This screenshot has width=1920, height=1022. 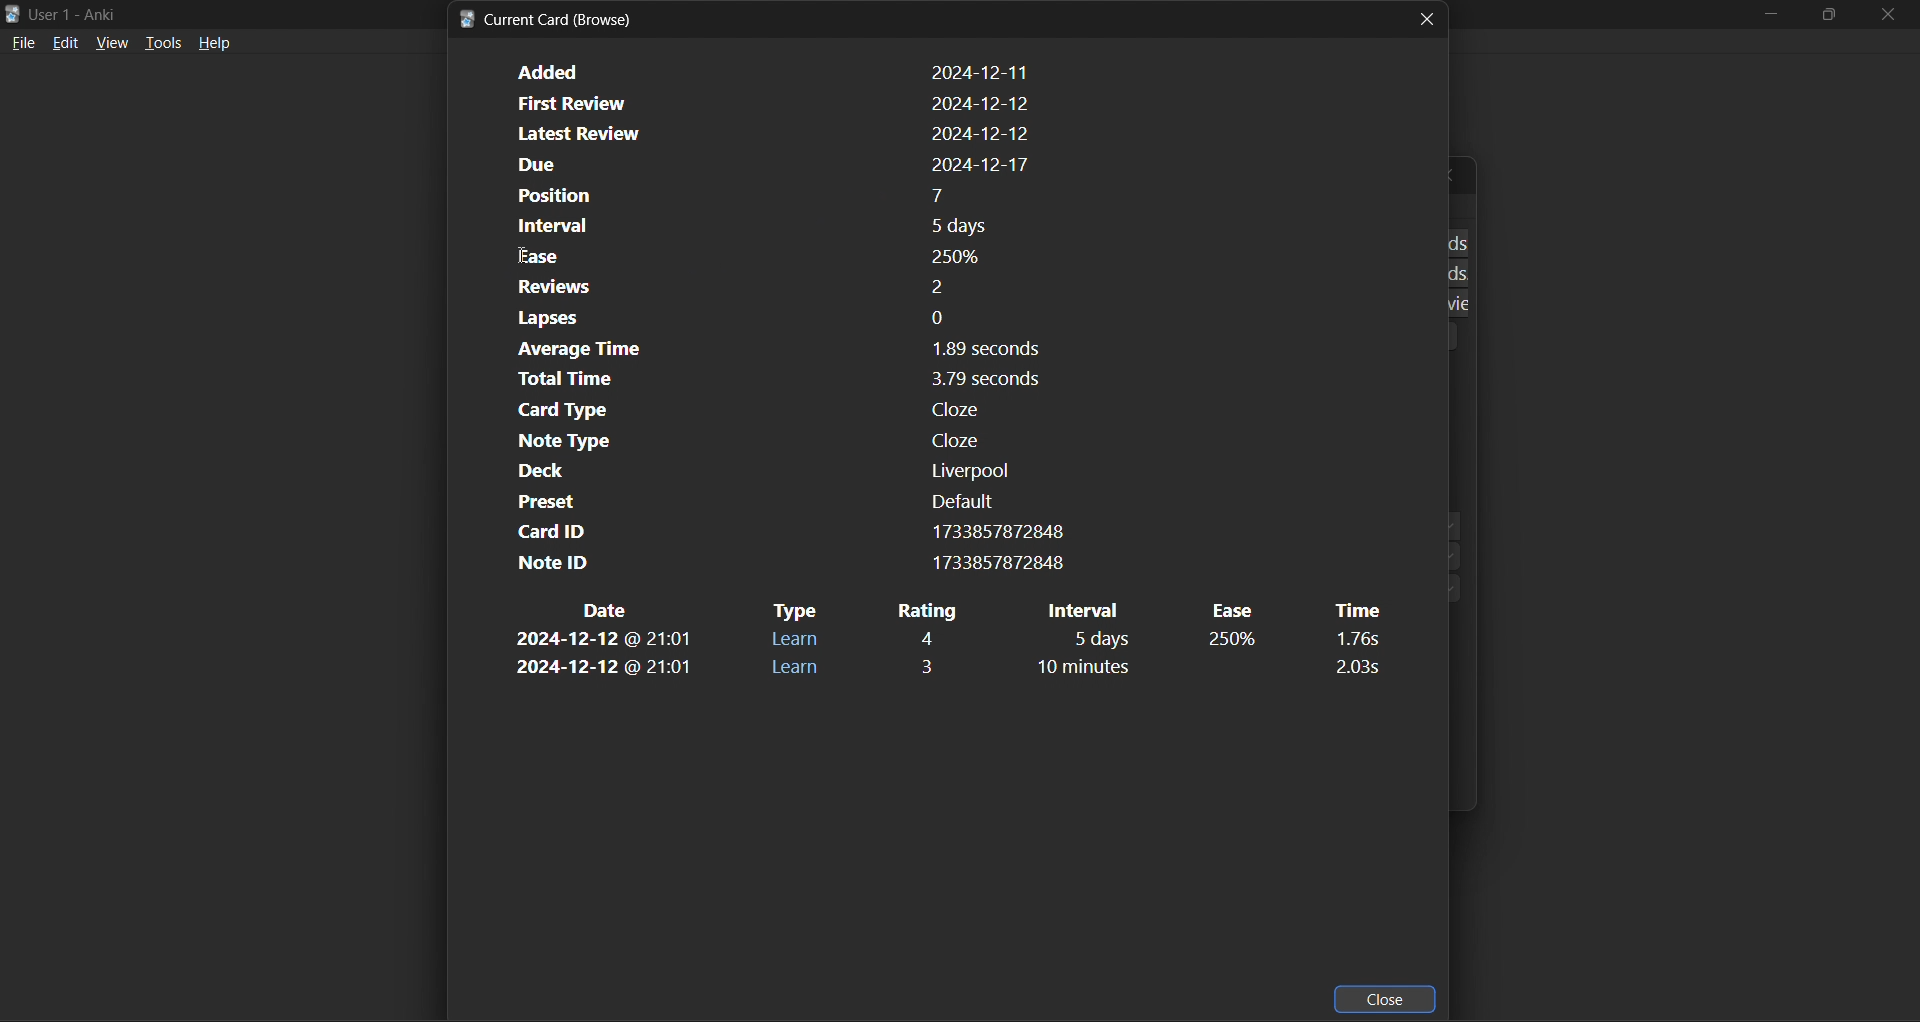 I want to click on card lapses, so click(x=763, y=318).